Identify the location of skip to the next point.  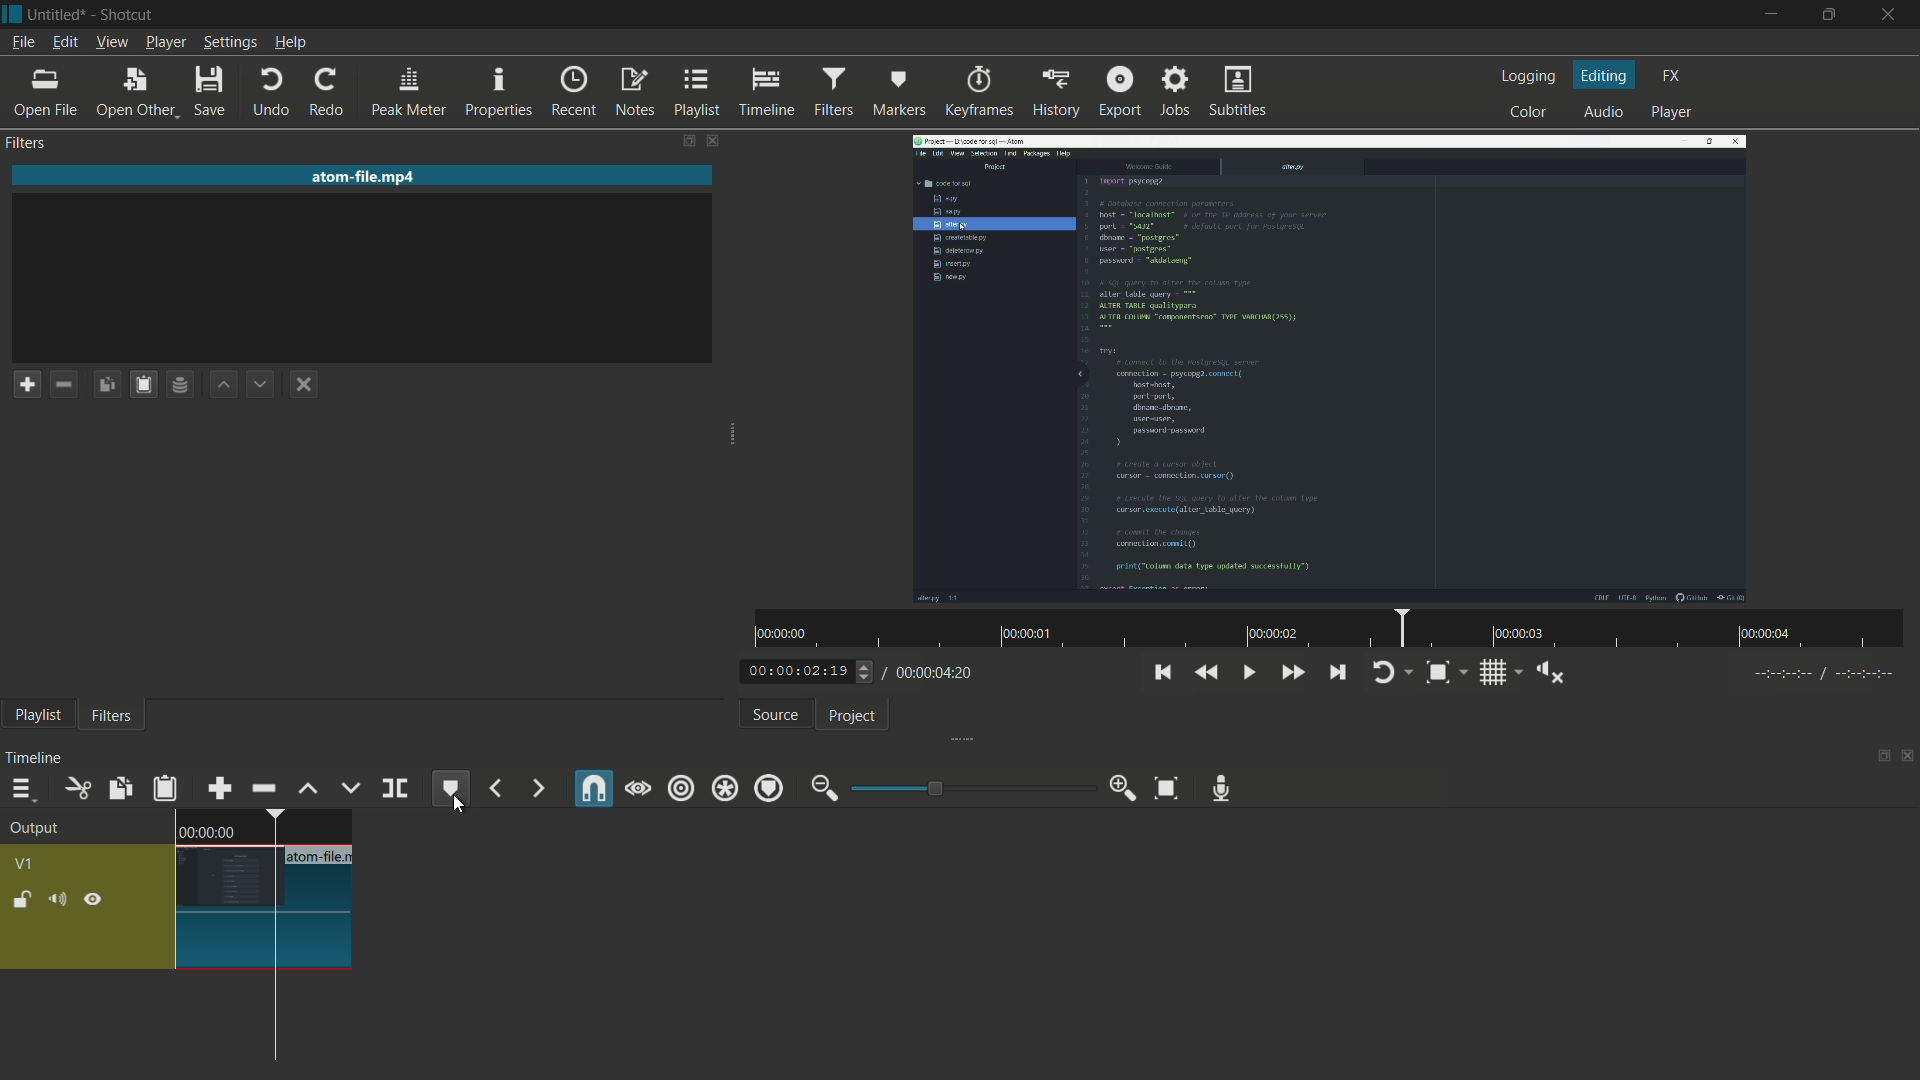
(1337, 673).